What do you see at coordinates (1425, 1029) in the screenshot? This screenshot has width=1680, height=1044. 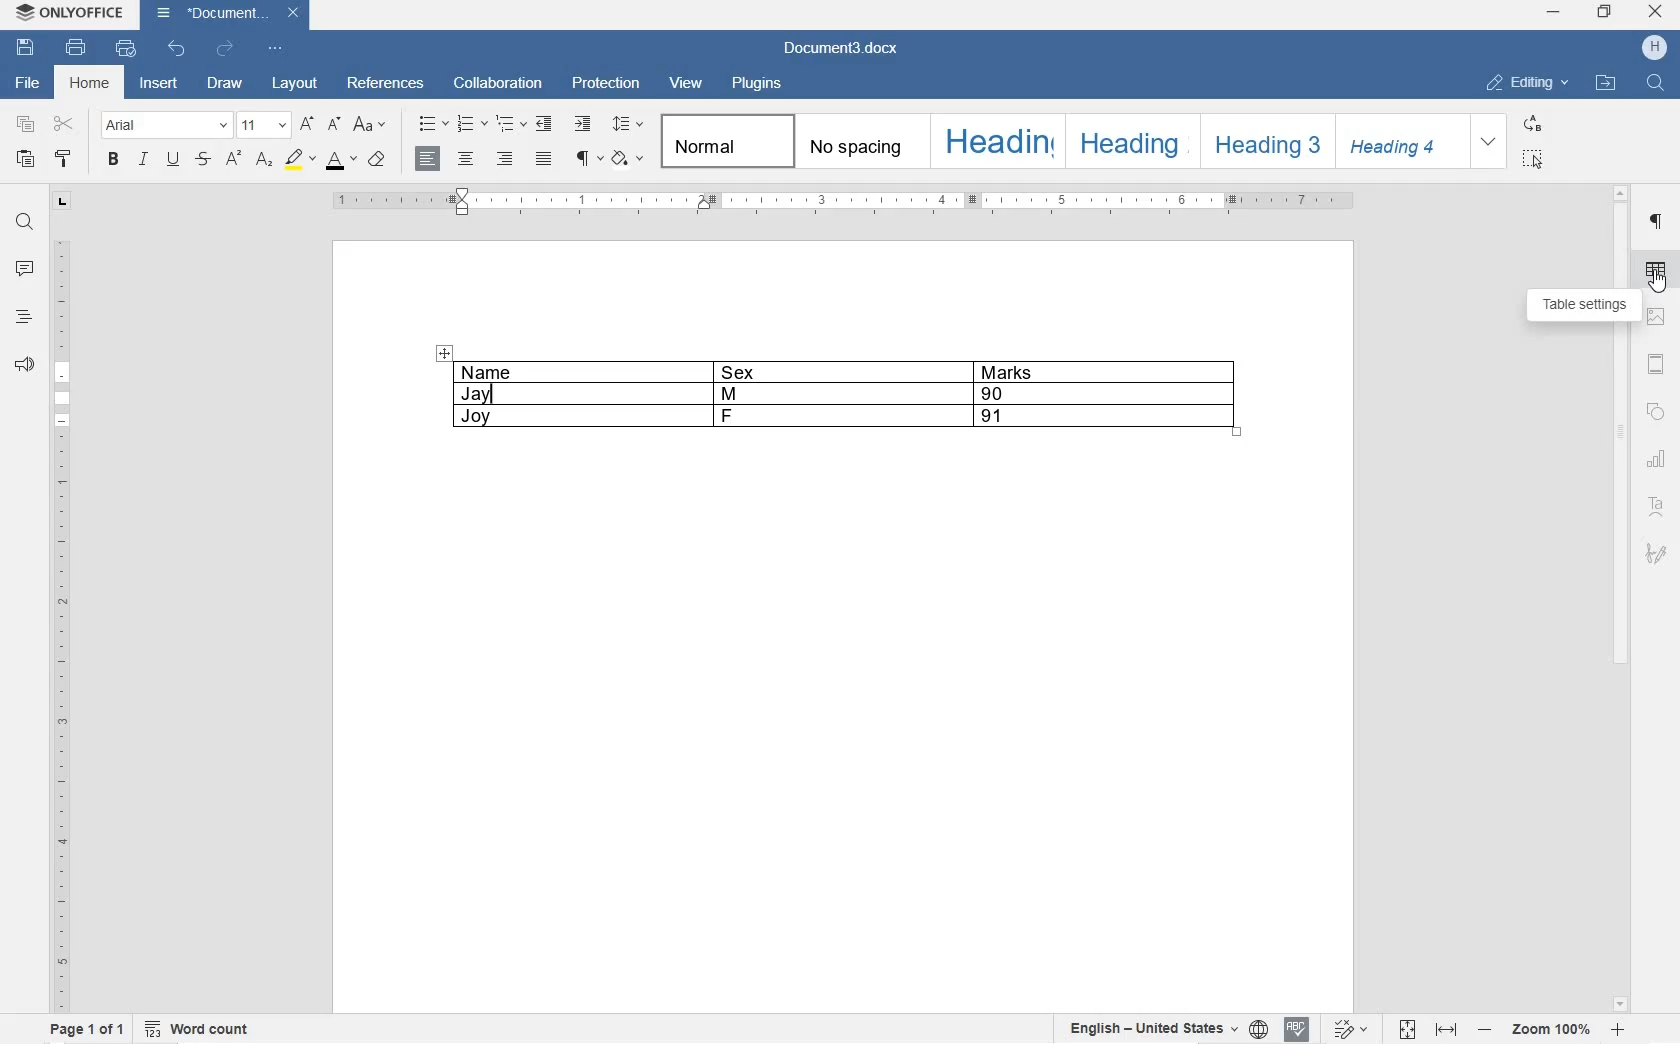 I see `FIT TO PAGE OR WIDTH` at bounding box center [1425, 1029].